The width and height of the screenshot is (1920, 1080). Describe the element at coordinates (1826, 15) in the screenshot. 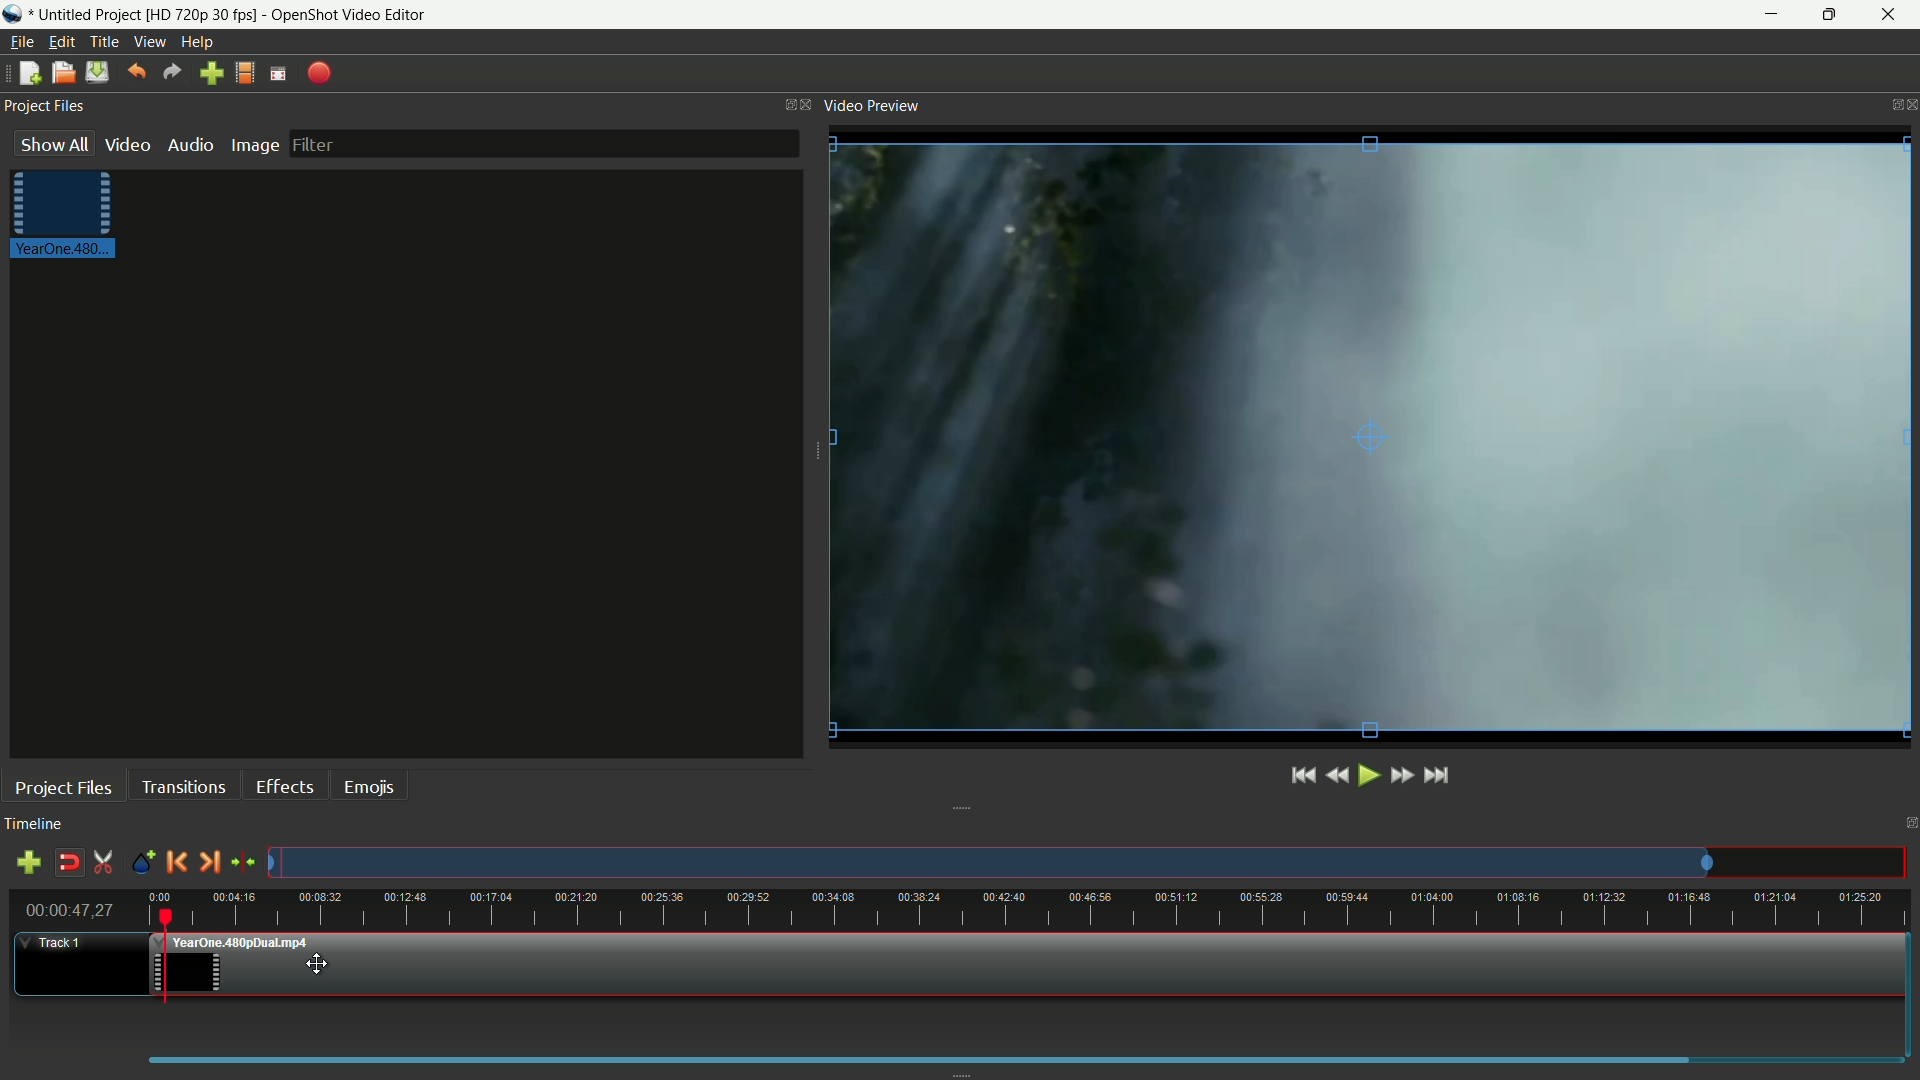

I see `maximize` at that location.